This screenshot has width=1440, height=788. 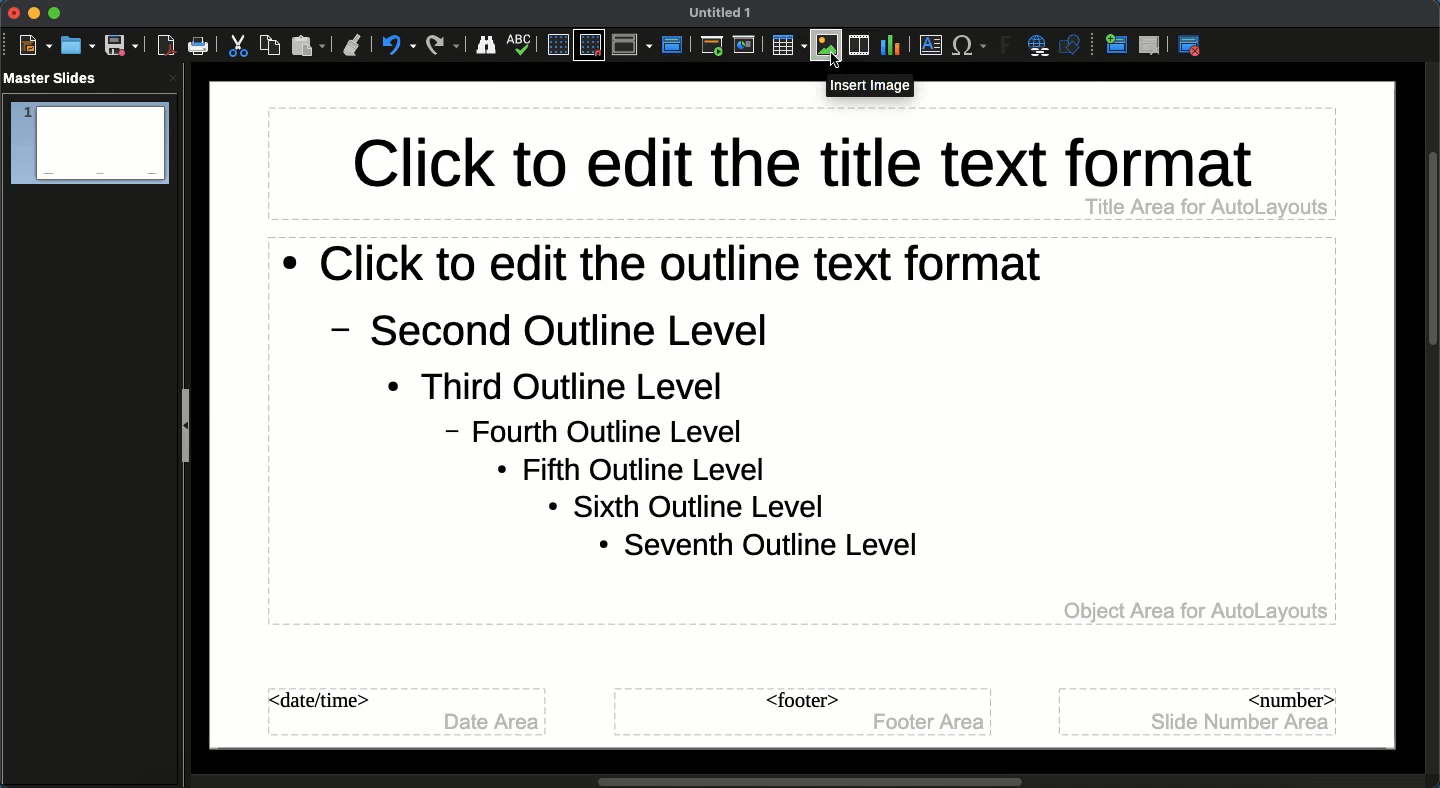 What do you see at coordinates (522, 43) in the screenshot?
I see `Spelling` at bounding box center [522, 43].